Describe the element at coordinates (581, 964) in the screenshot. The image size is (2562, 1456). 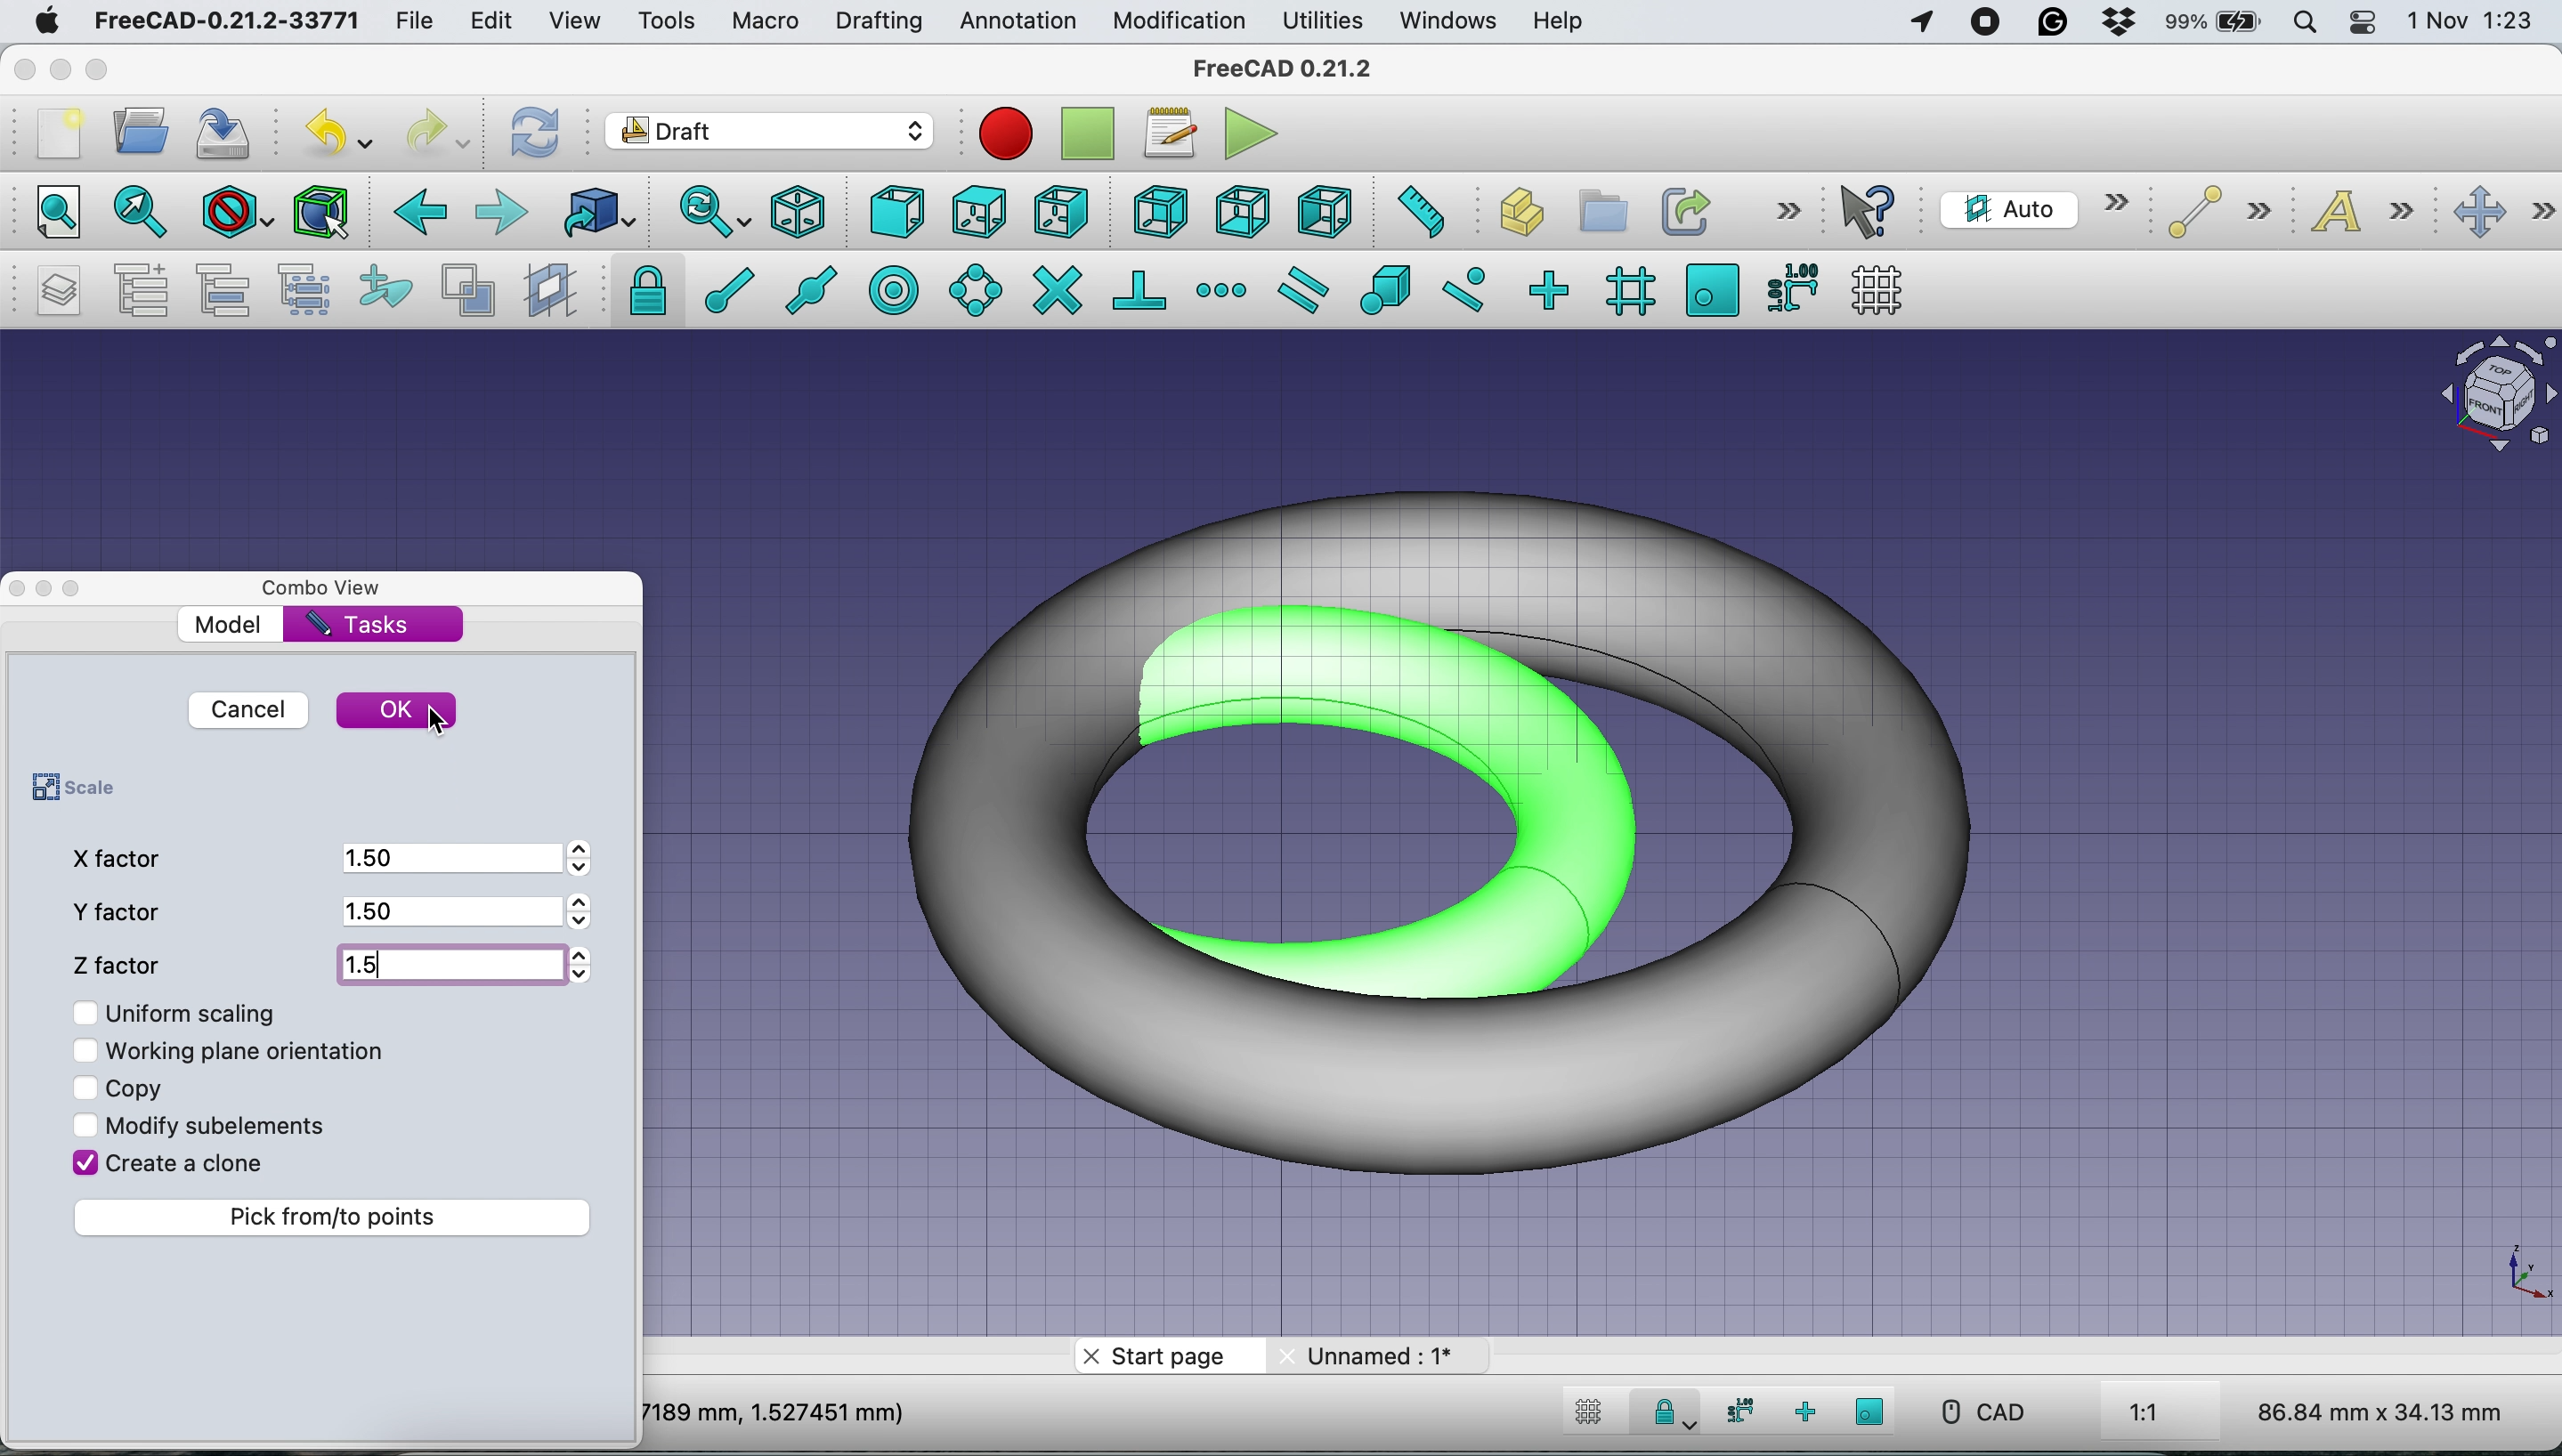
I see `Arrows` at that location.